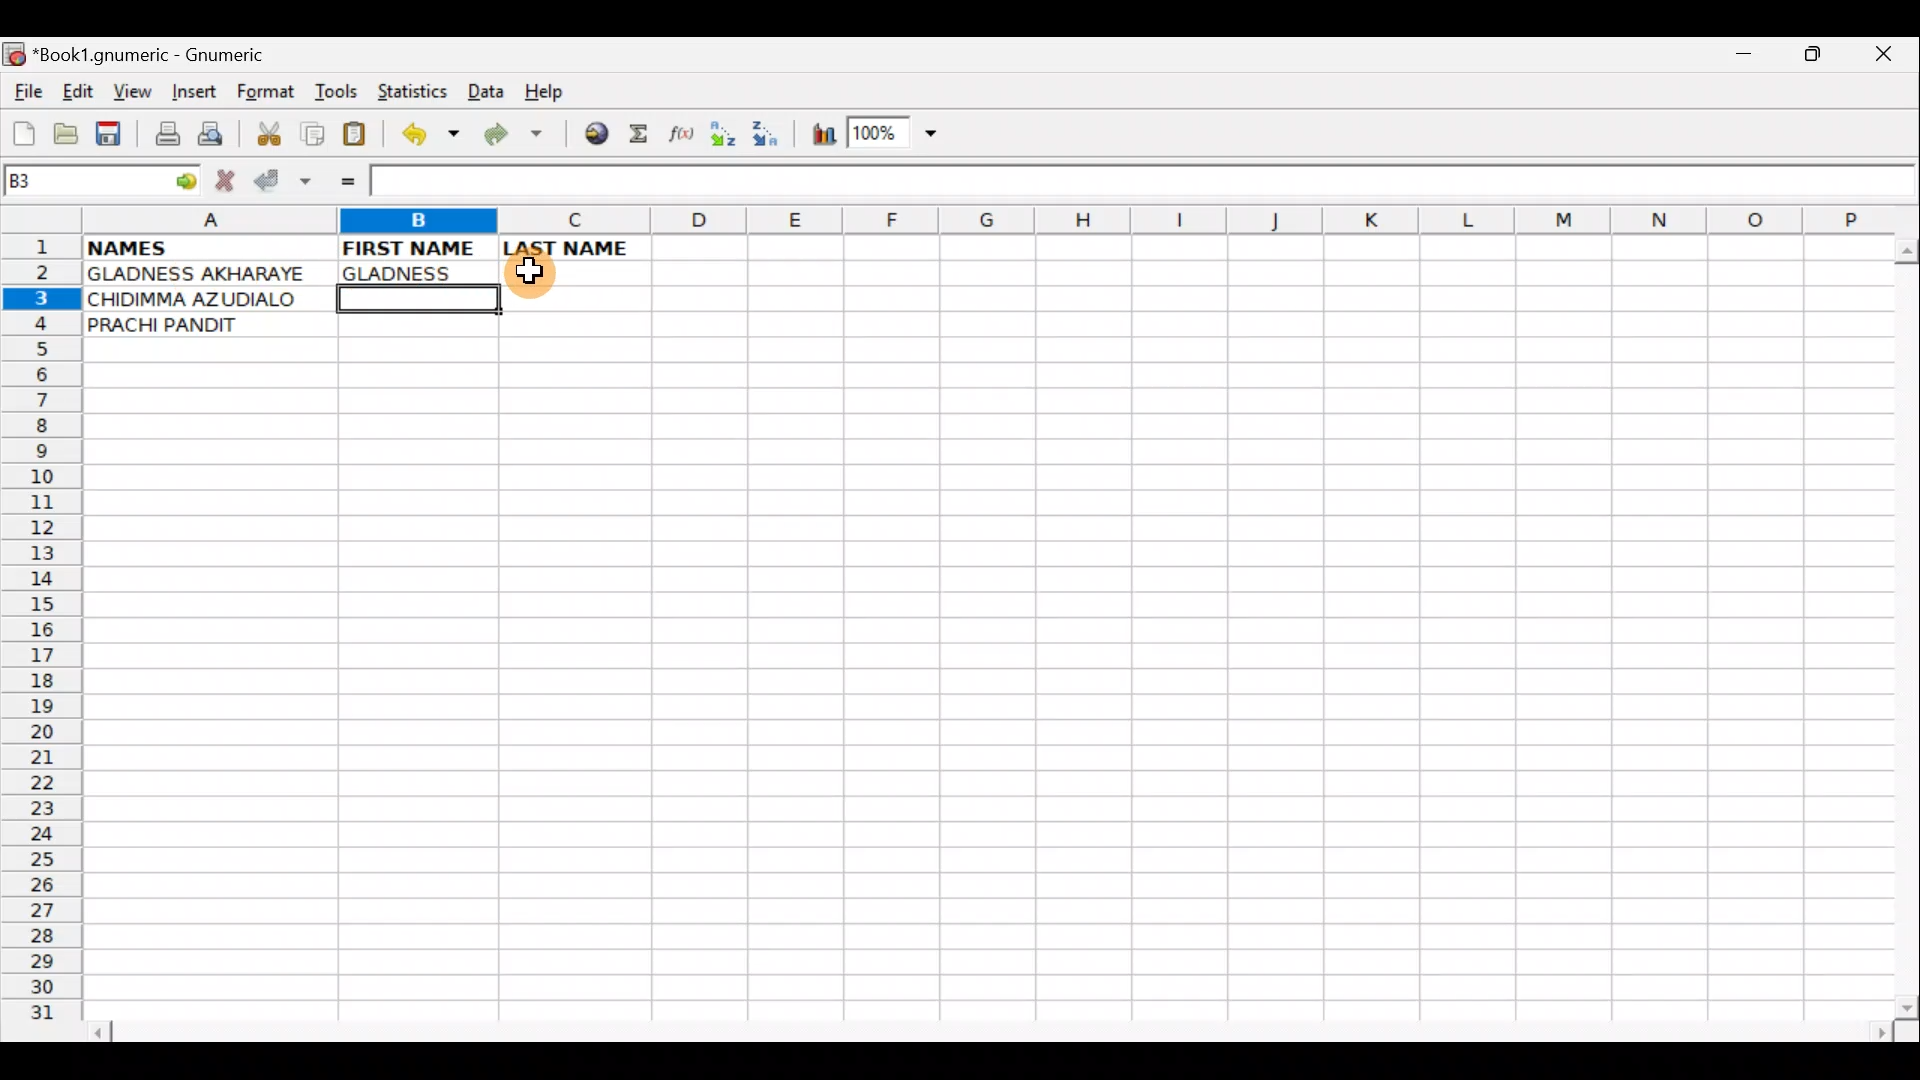  I want to click on Open a file, so click(70, 131).